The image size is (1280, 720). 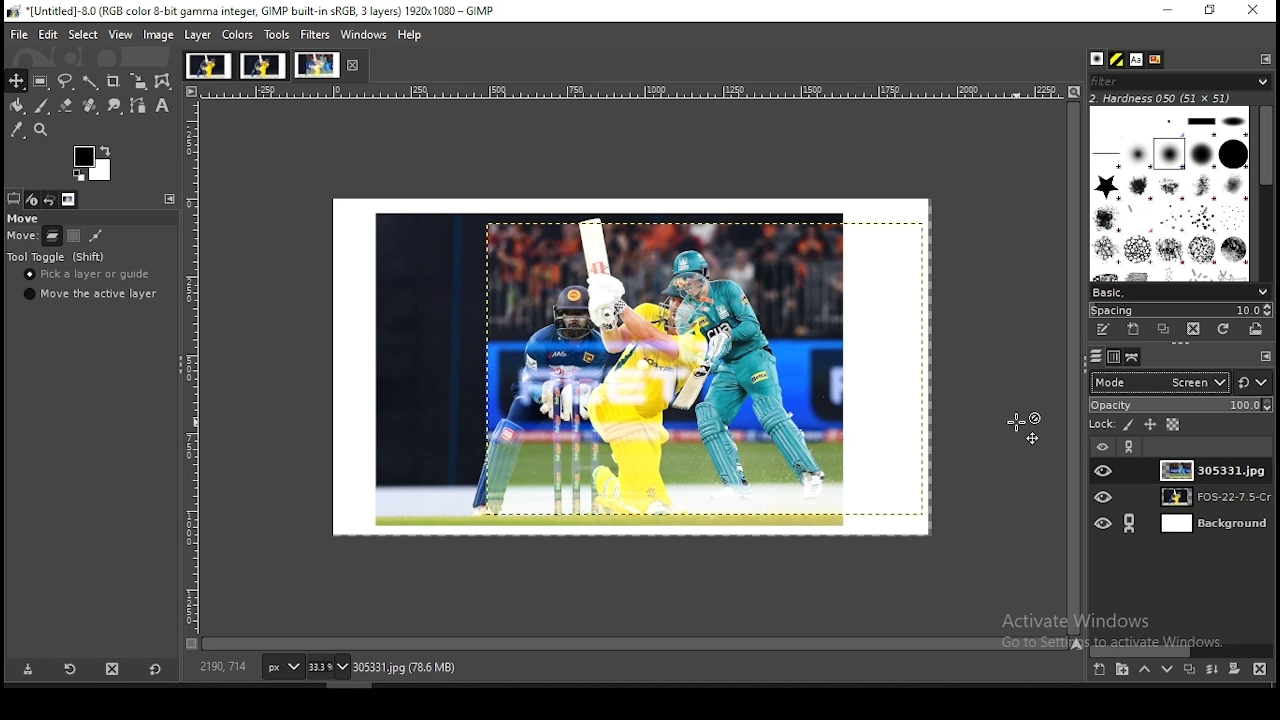 I want to click on merge layer, so click(x=1213, y=669).